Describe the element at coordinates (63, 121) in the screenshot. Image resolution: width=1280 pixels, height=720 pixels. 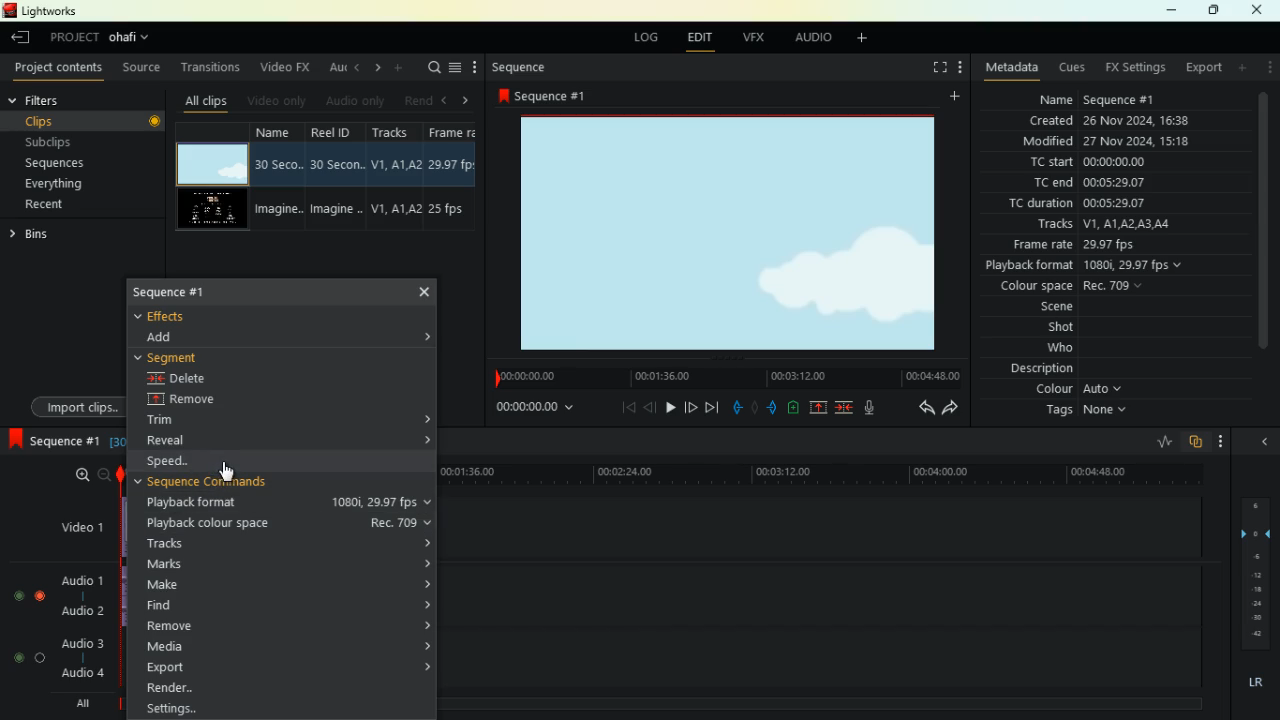
I see `clips` at that location.